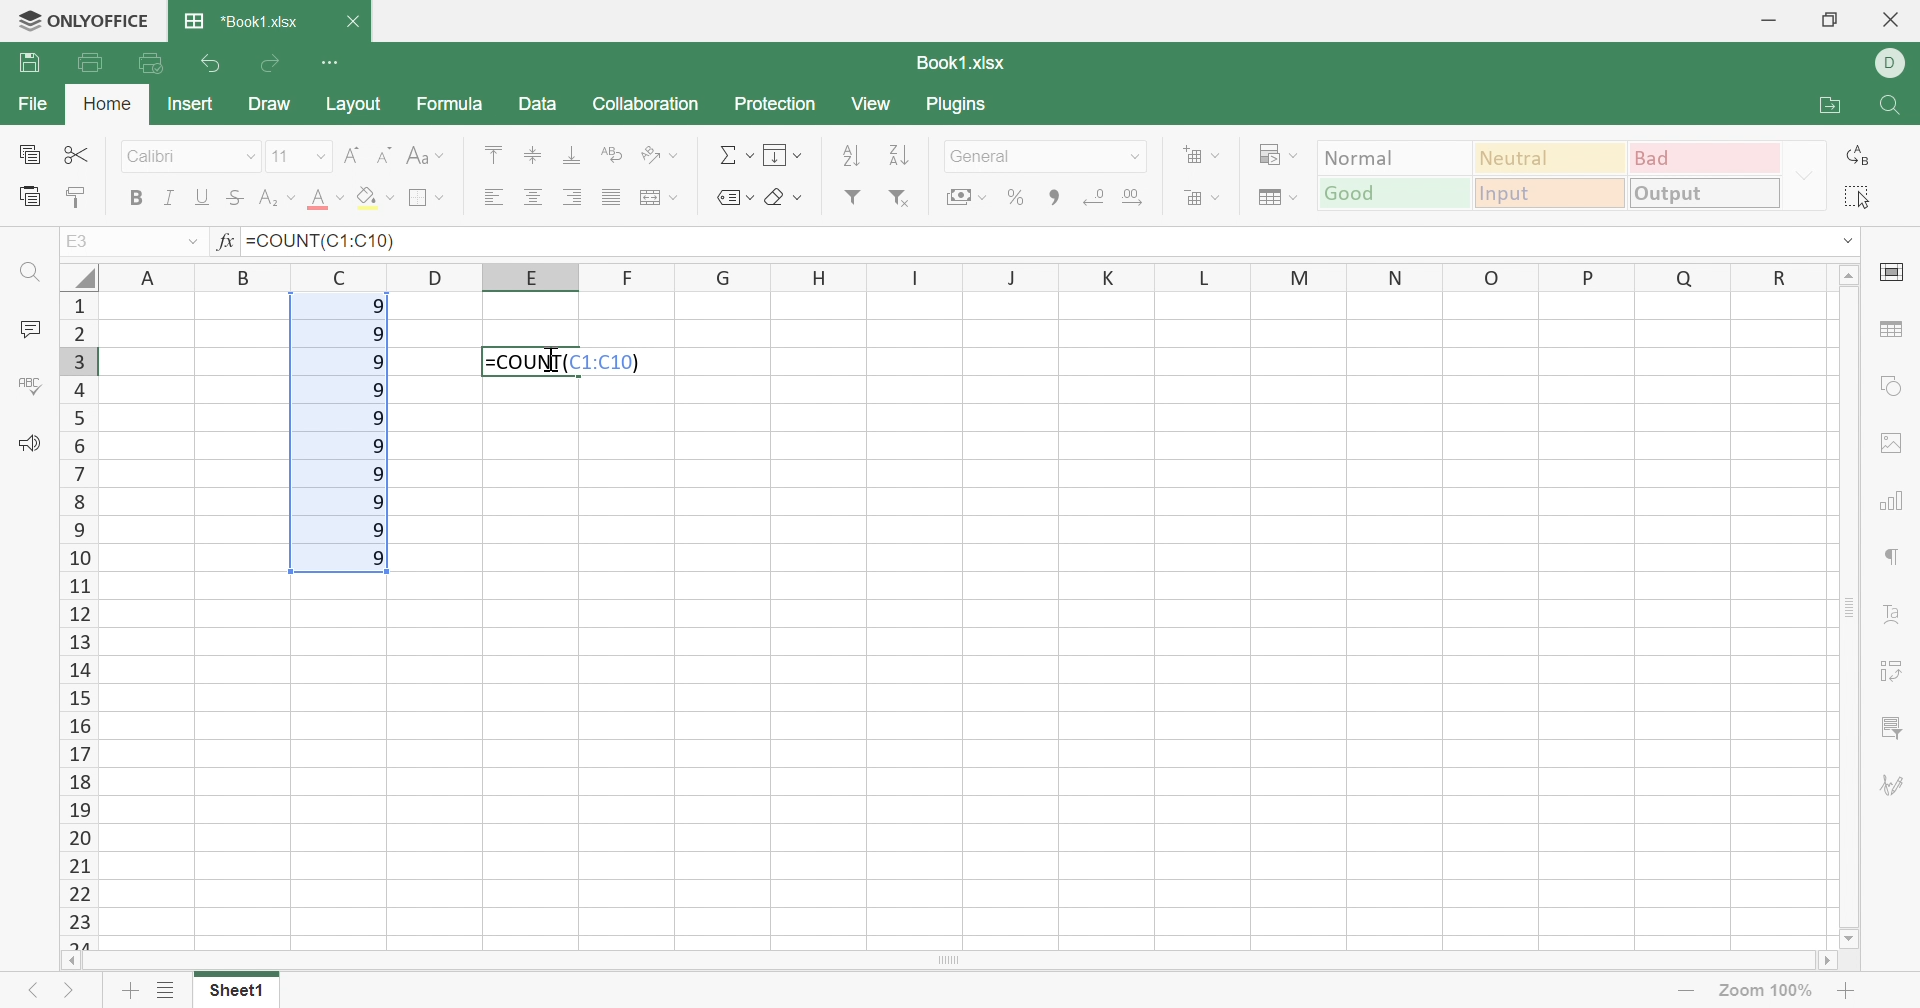 The image size is (1920, 1008). What do you see at coordinates (88, 62) in the screenshot?
I see `Print` at bounding box center [88, 62].